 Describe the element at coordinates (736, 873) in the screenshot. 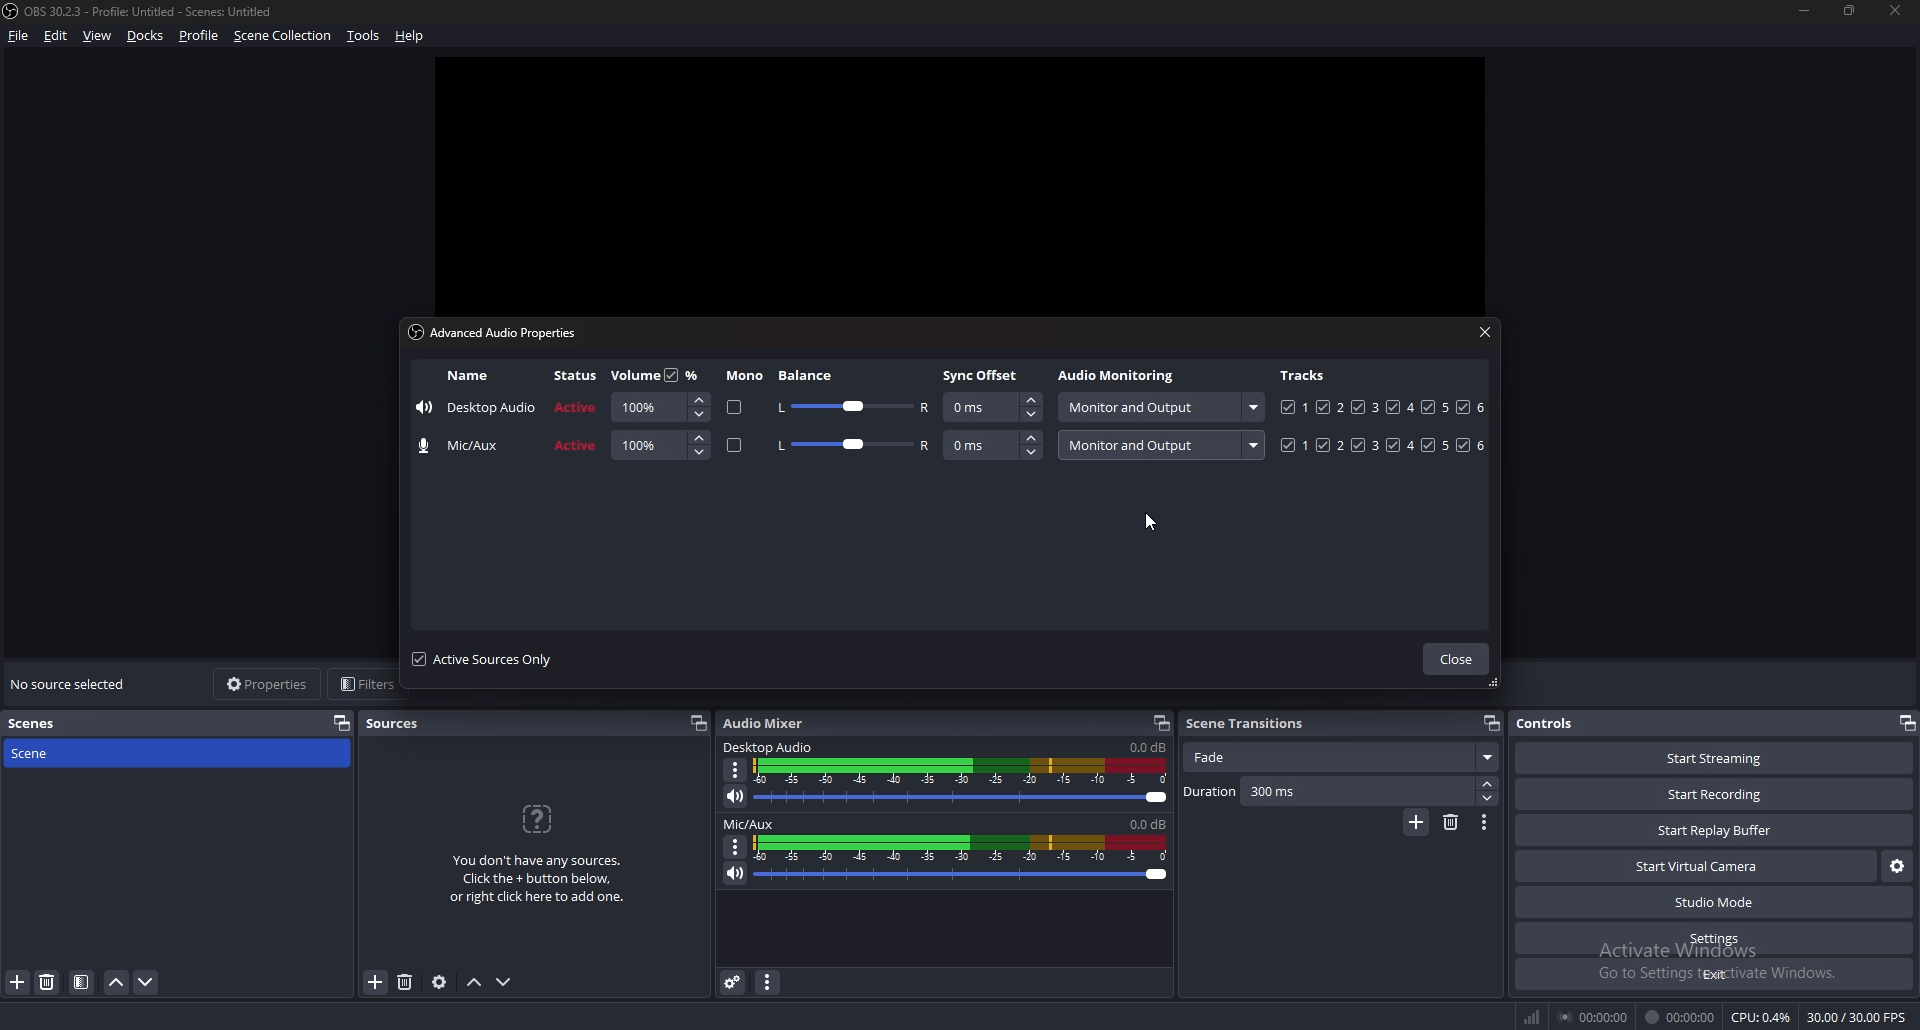

I see `mute` at that location.